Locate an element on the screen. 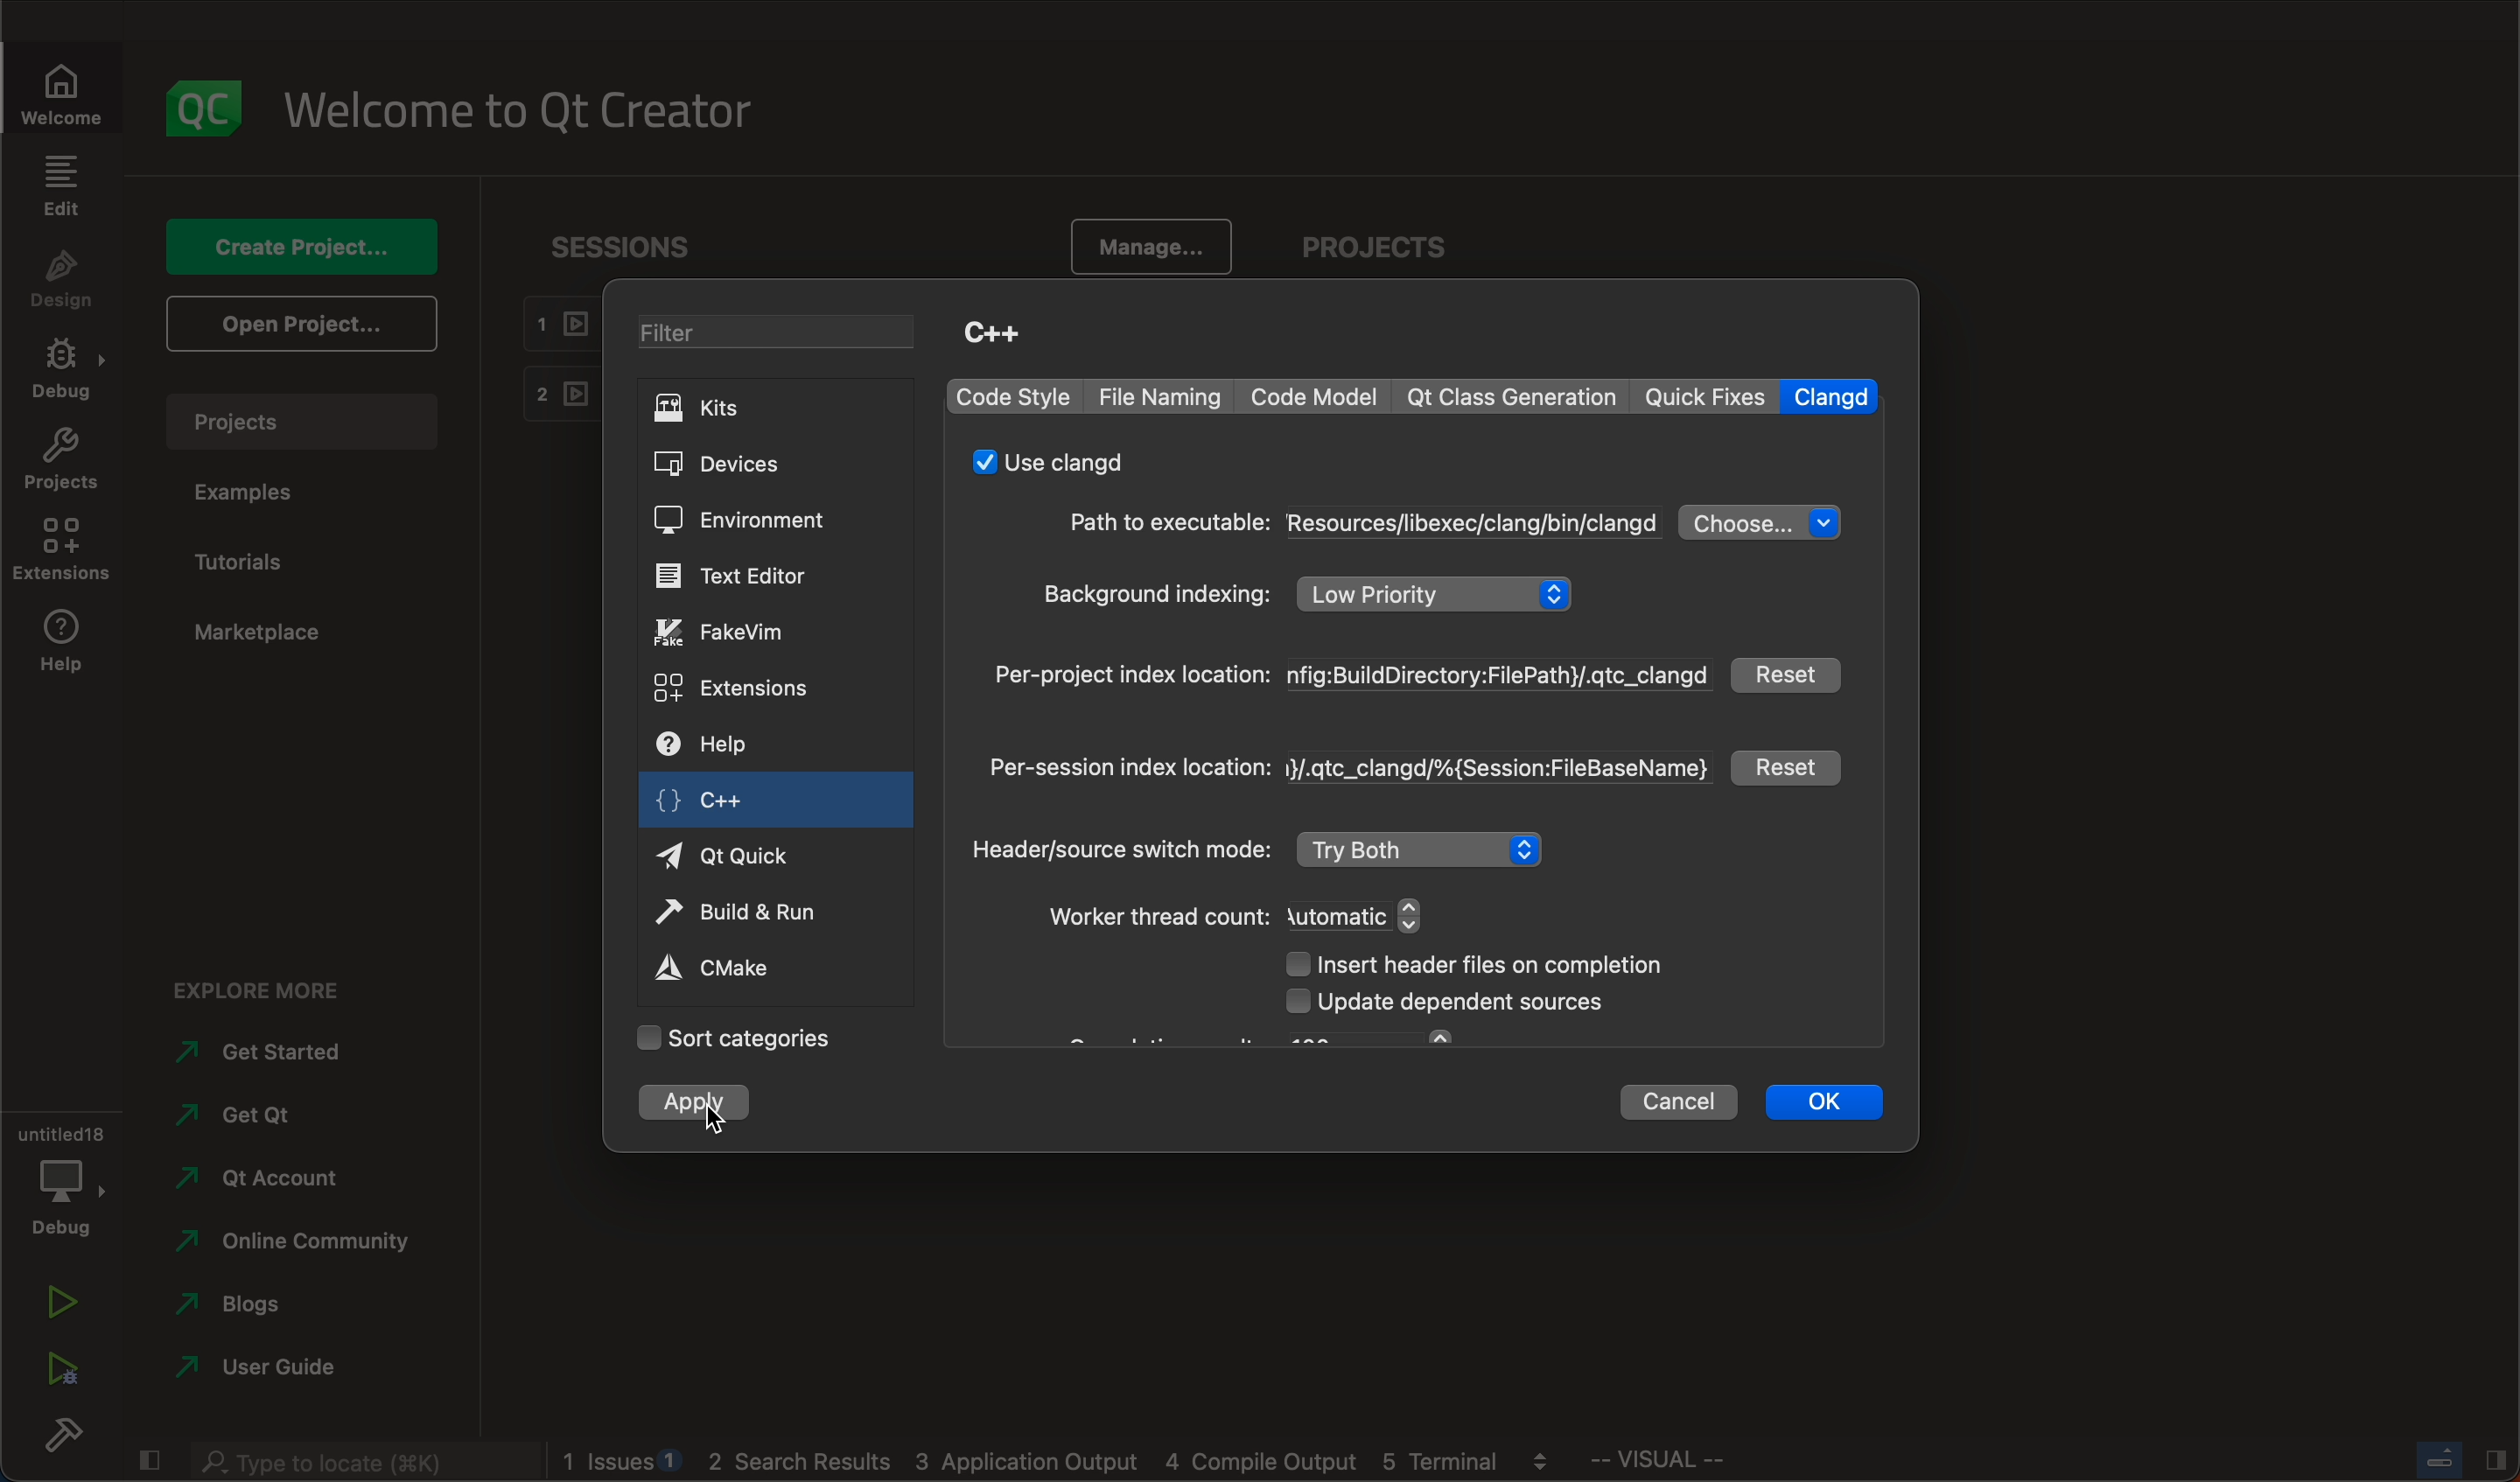 The width and height of the screenshot is (2520, 1482). marketplace is located at coordinates (289, 634).